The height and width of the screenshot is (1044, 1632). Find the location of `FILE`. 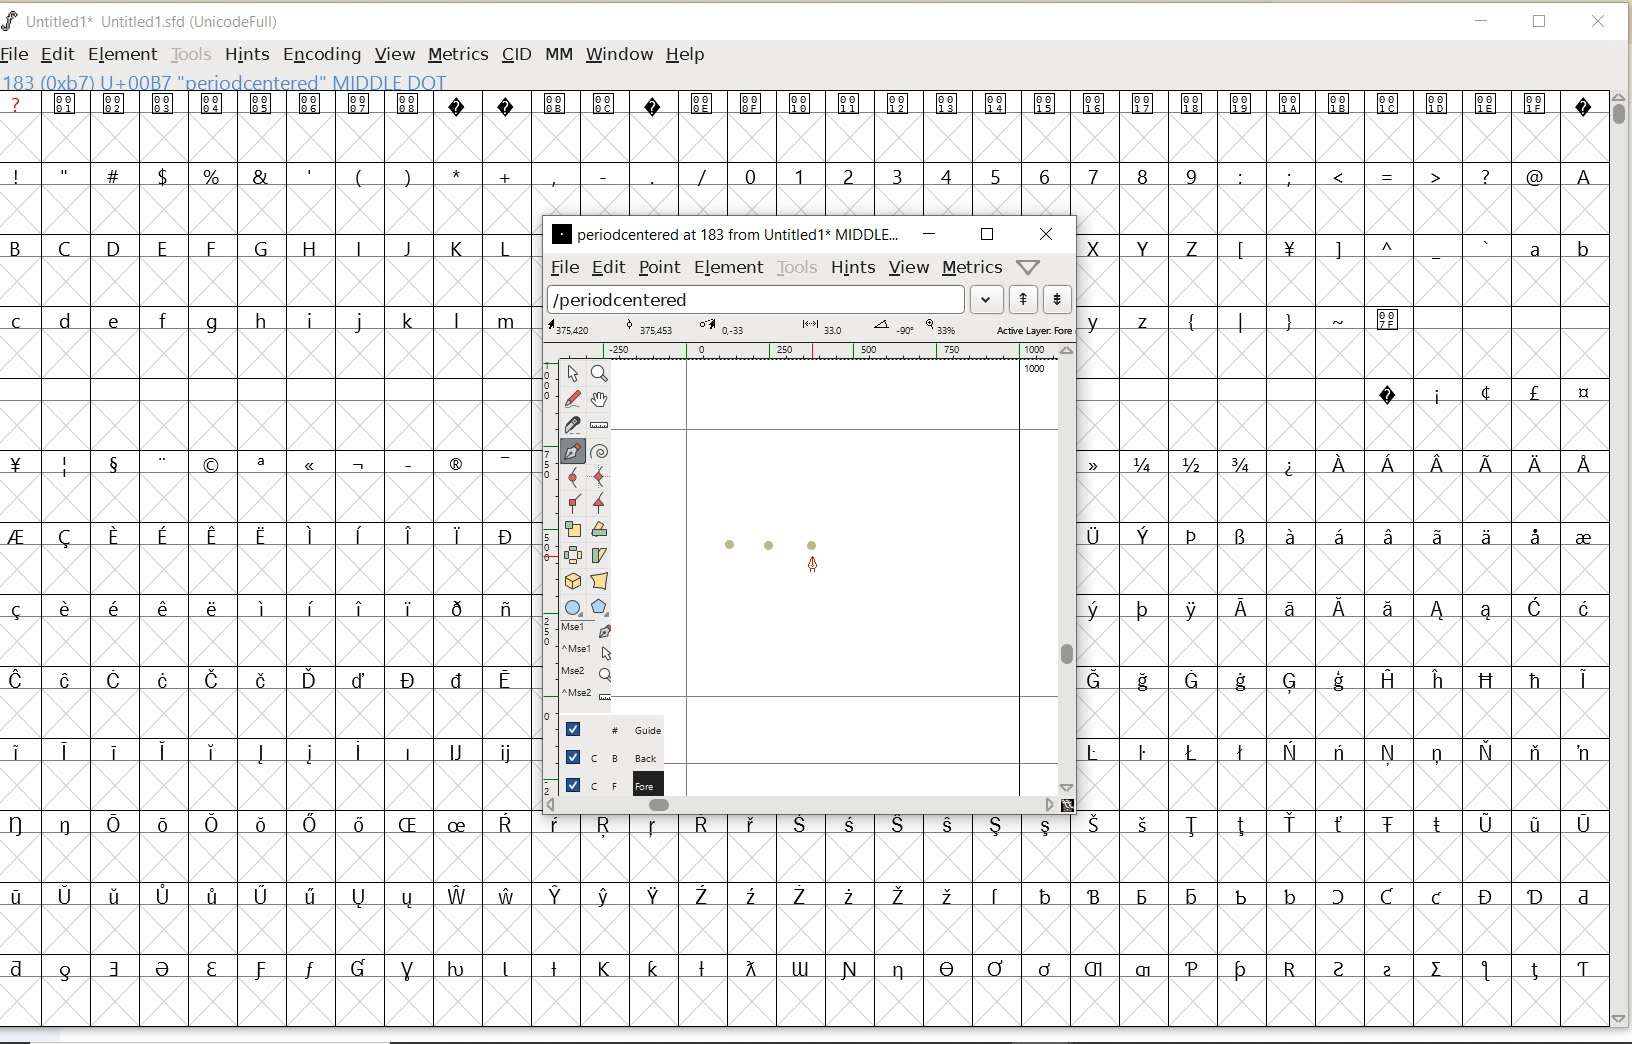

FILE is located at coordinates (17, 53).